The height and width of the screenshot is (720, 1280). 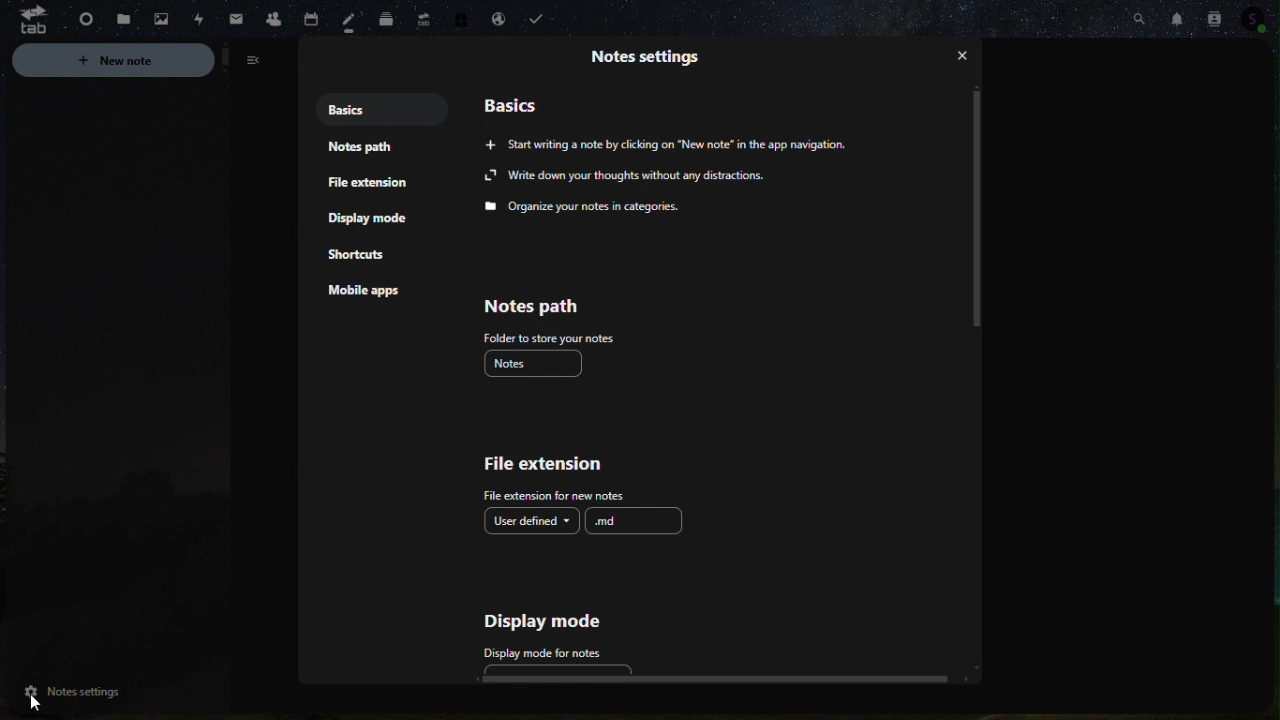 What do you see at coordinates (555, 497) in the screenshot?
I see `file extensions for notes` at bounding box center [555, 497].